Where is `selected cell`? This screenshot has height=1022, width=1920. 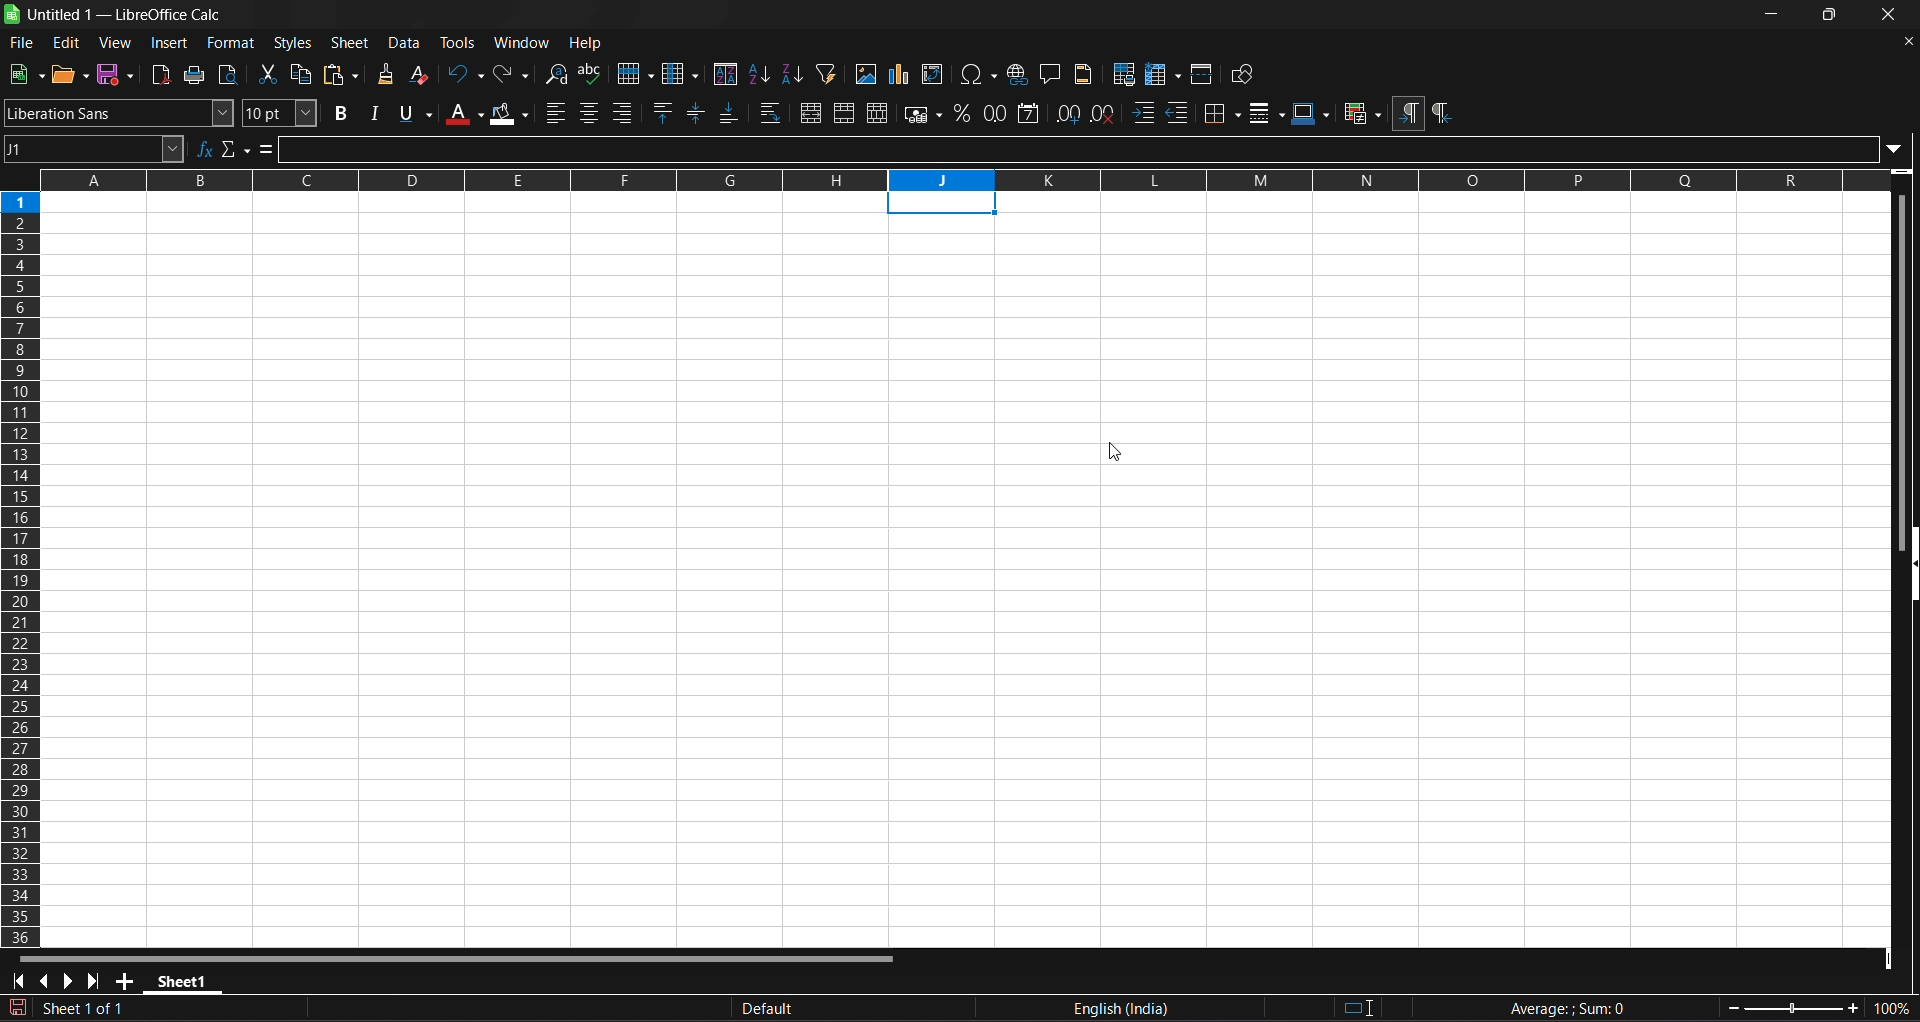 selected cell is located at coordinates (942, 203).